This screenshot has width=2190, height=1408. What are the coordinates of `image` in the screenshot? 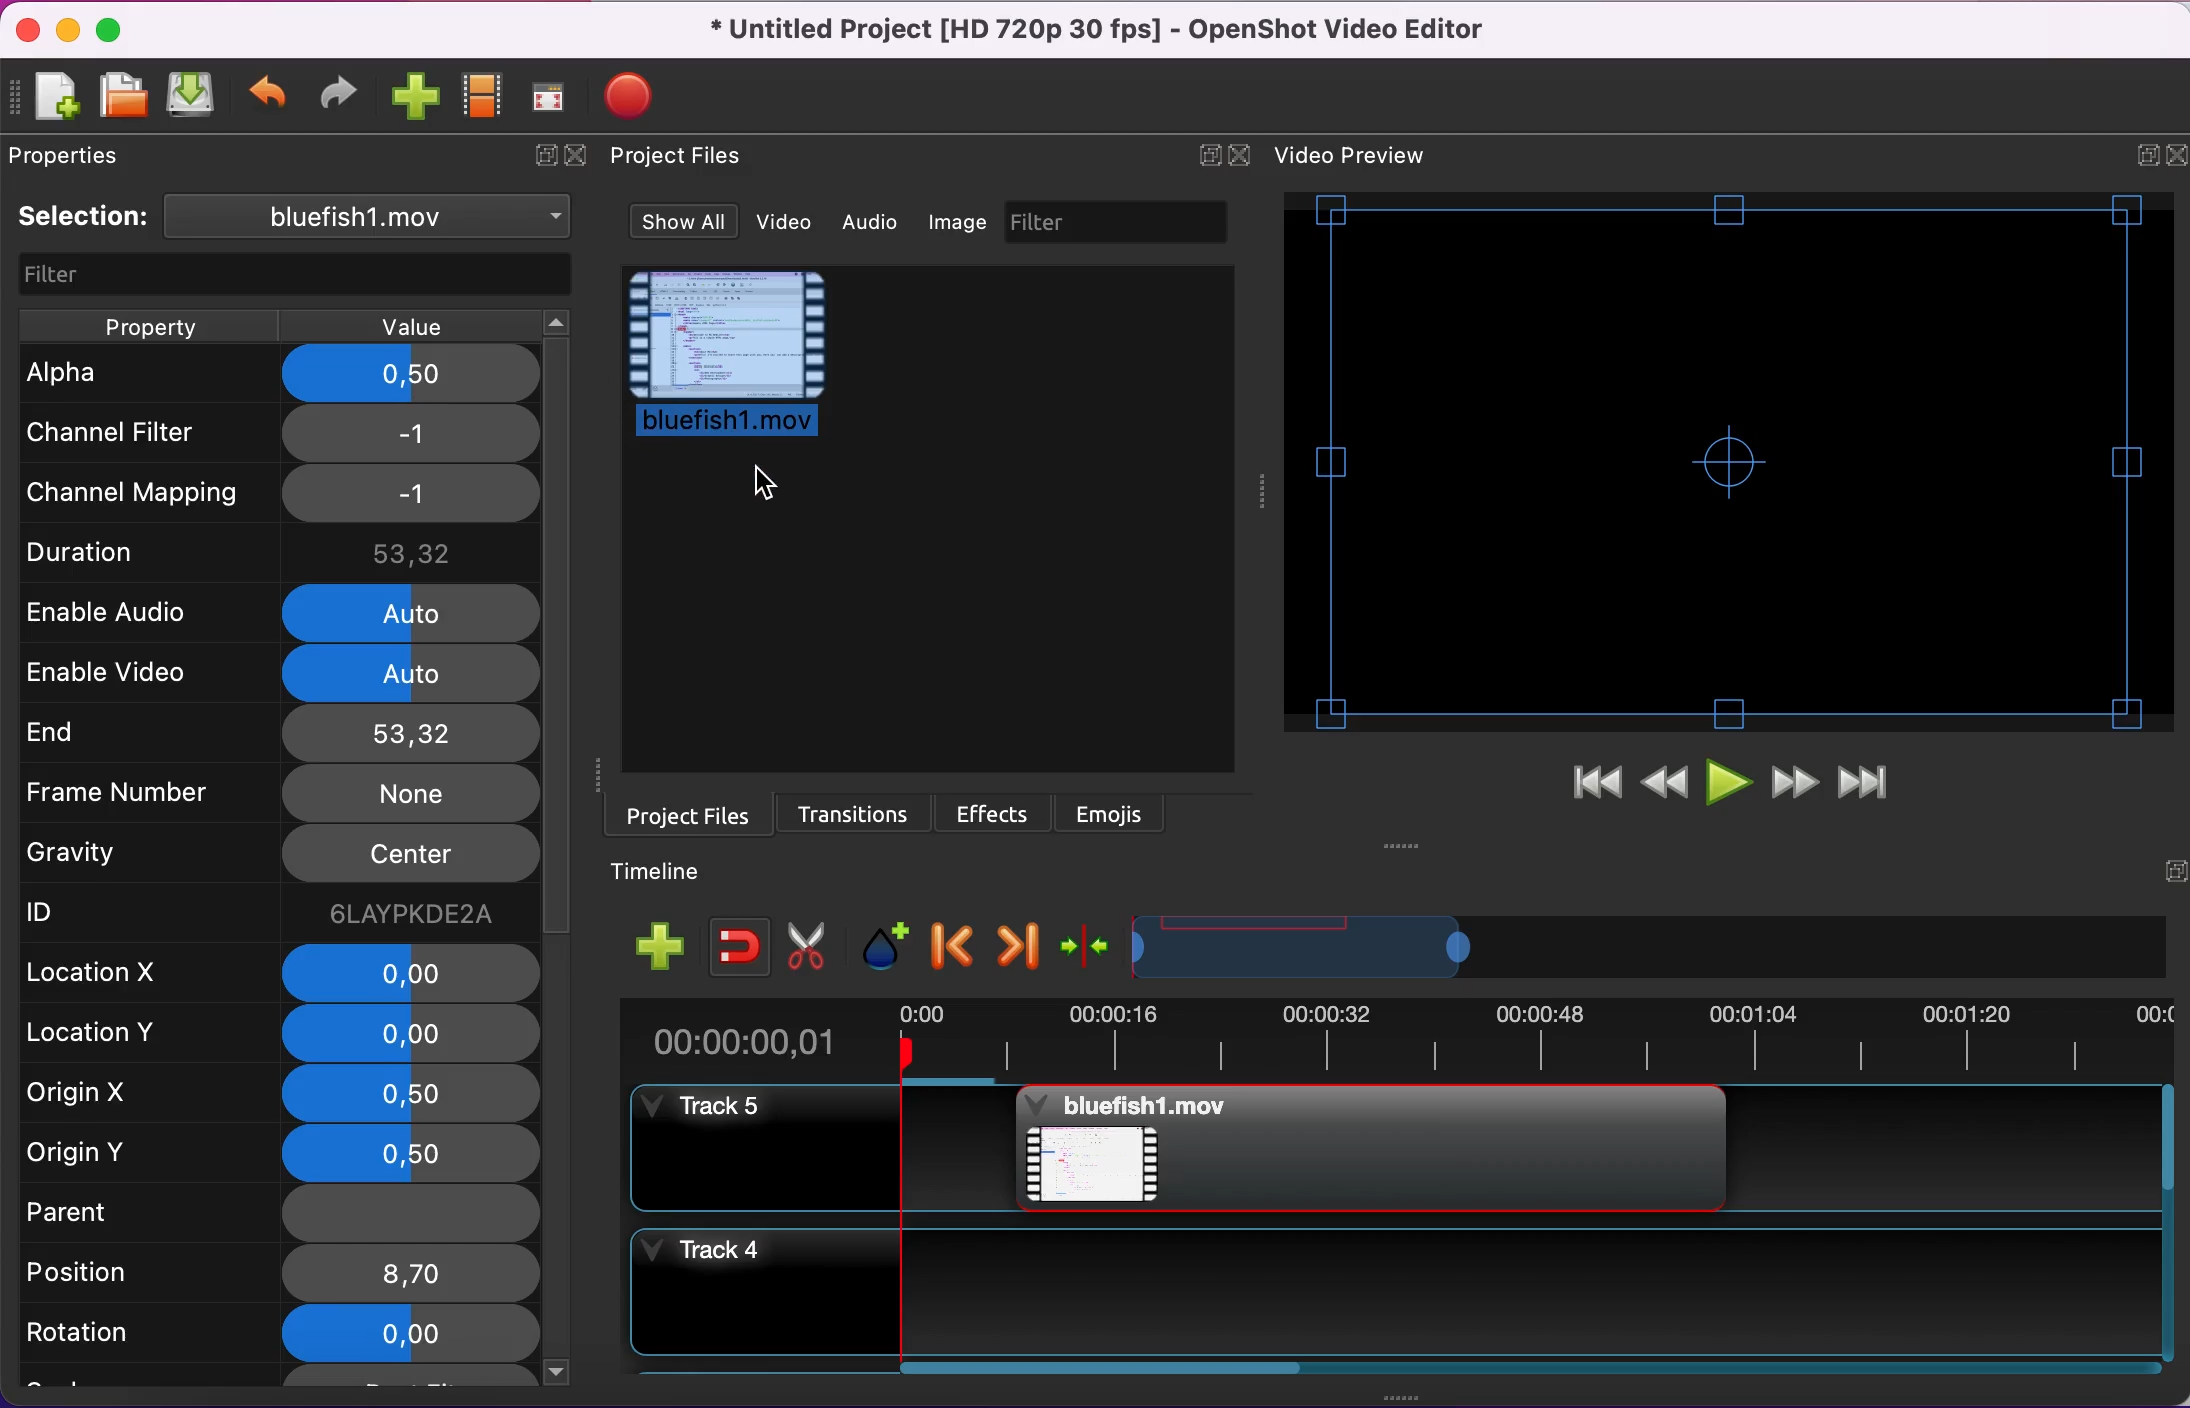 It's located at (961, 223).